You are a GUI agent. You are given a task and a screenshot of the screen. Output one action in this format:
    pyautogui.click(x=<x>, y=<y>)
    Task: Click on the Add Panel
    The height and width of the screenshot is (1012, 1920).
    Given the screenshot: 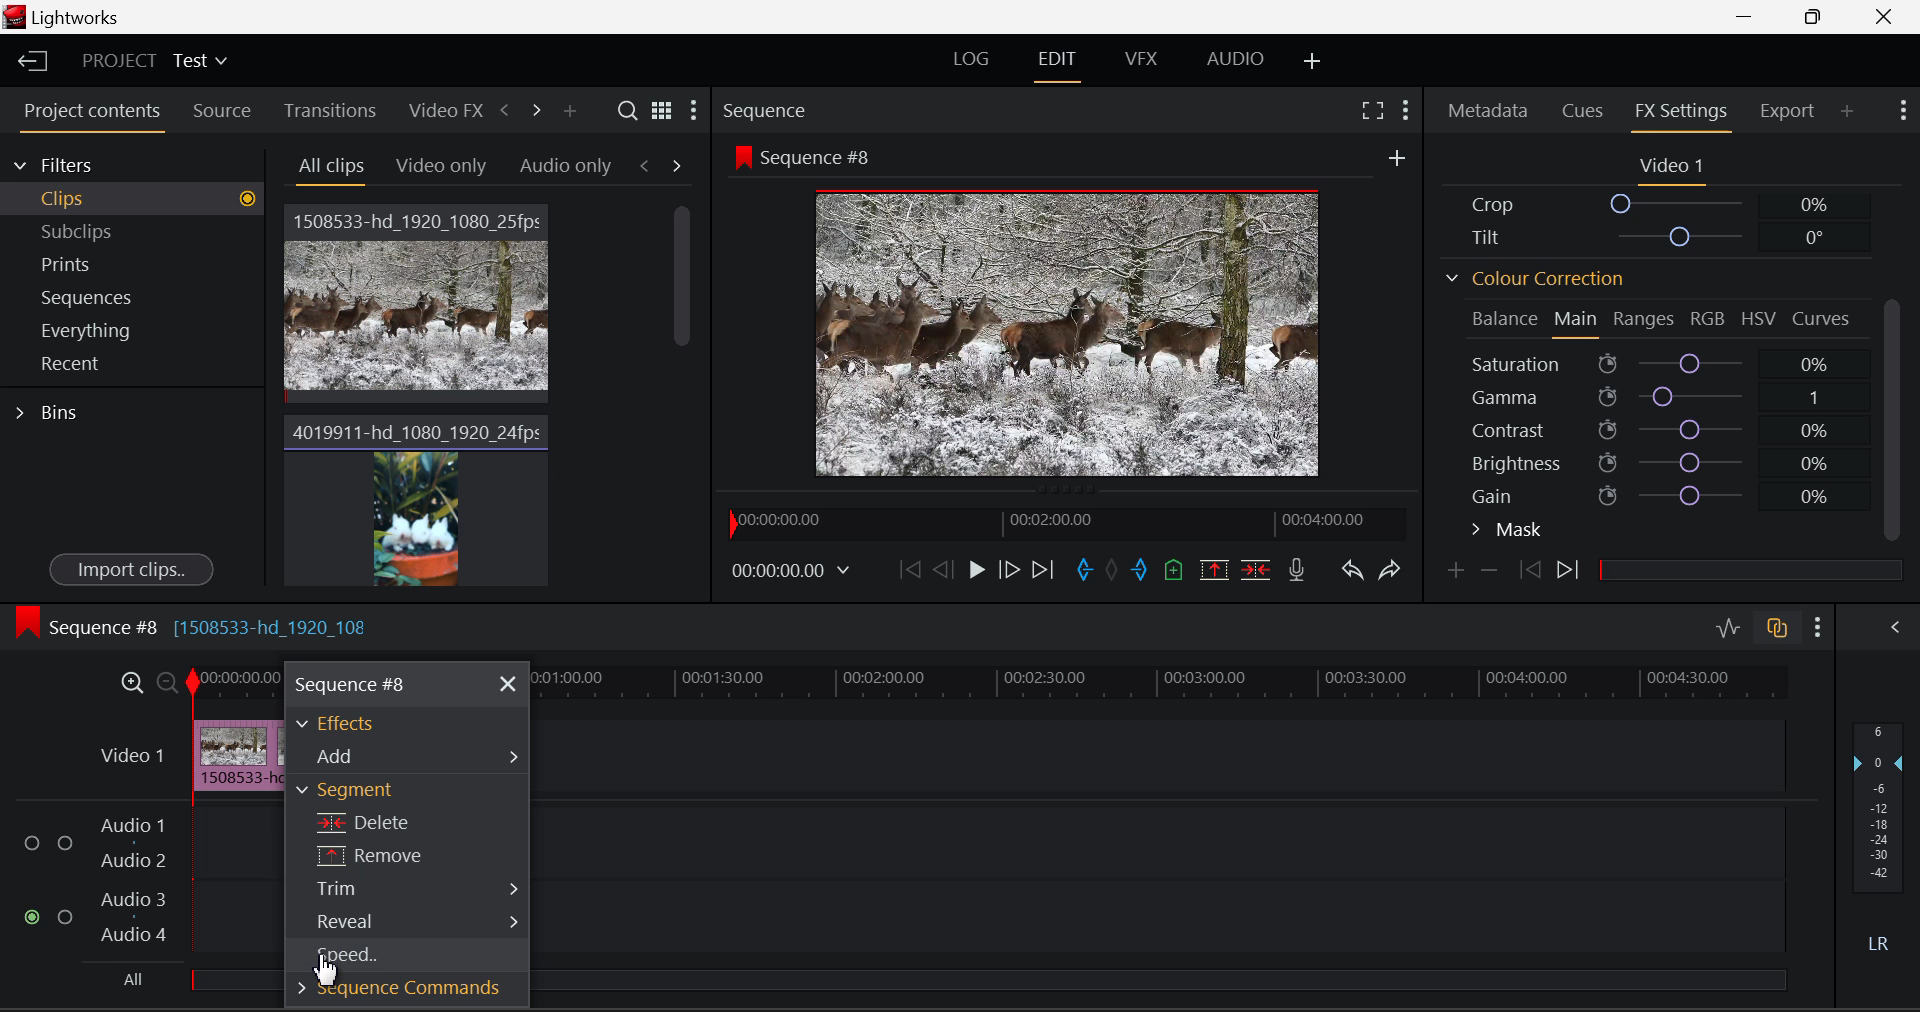 What is the action you would take?
    pyautogui.click(x=1849, y=113)
    